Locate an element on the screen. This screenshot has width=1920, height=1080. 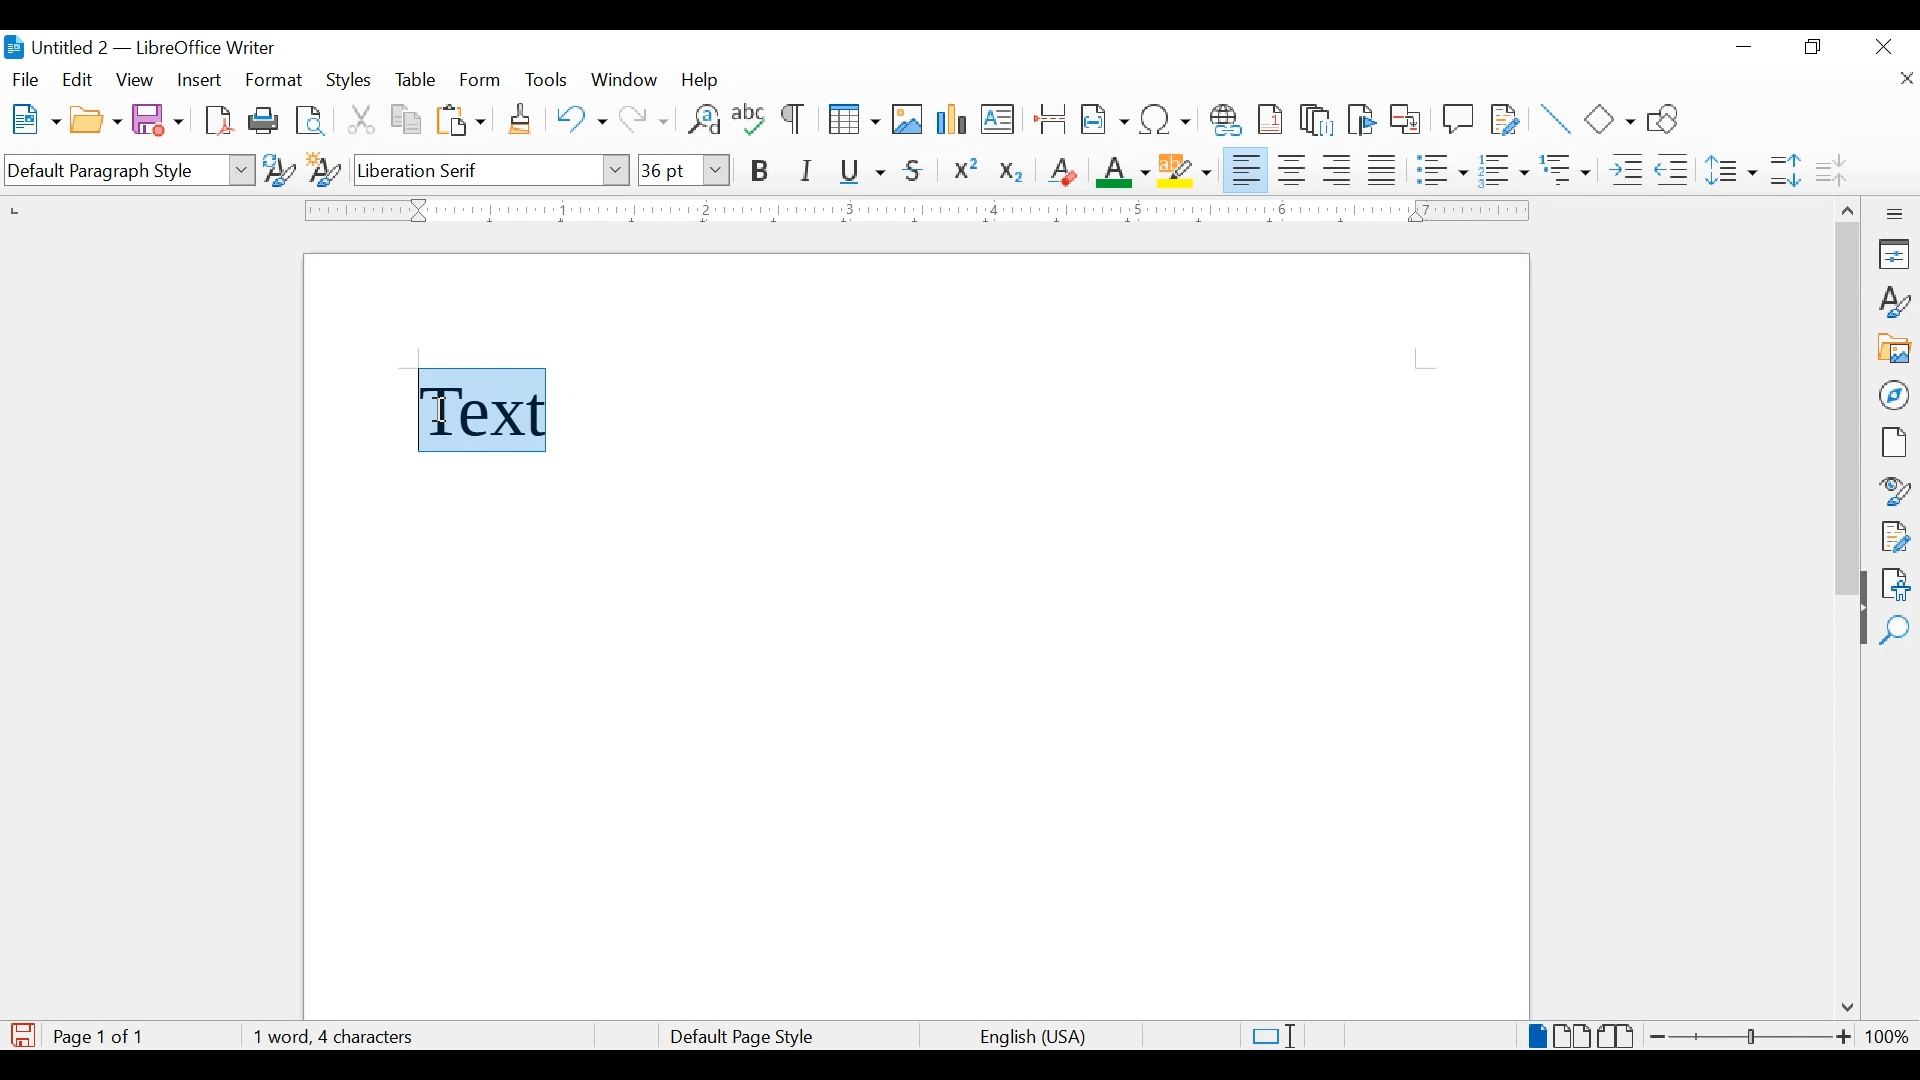
insert chart is located at coordinates (954, 121).